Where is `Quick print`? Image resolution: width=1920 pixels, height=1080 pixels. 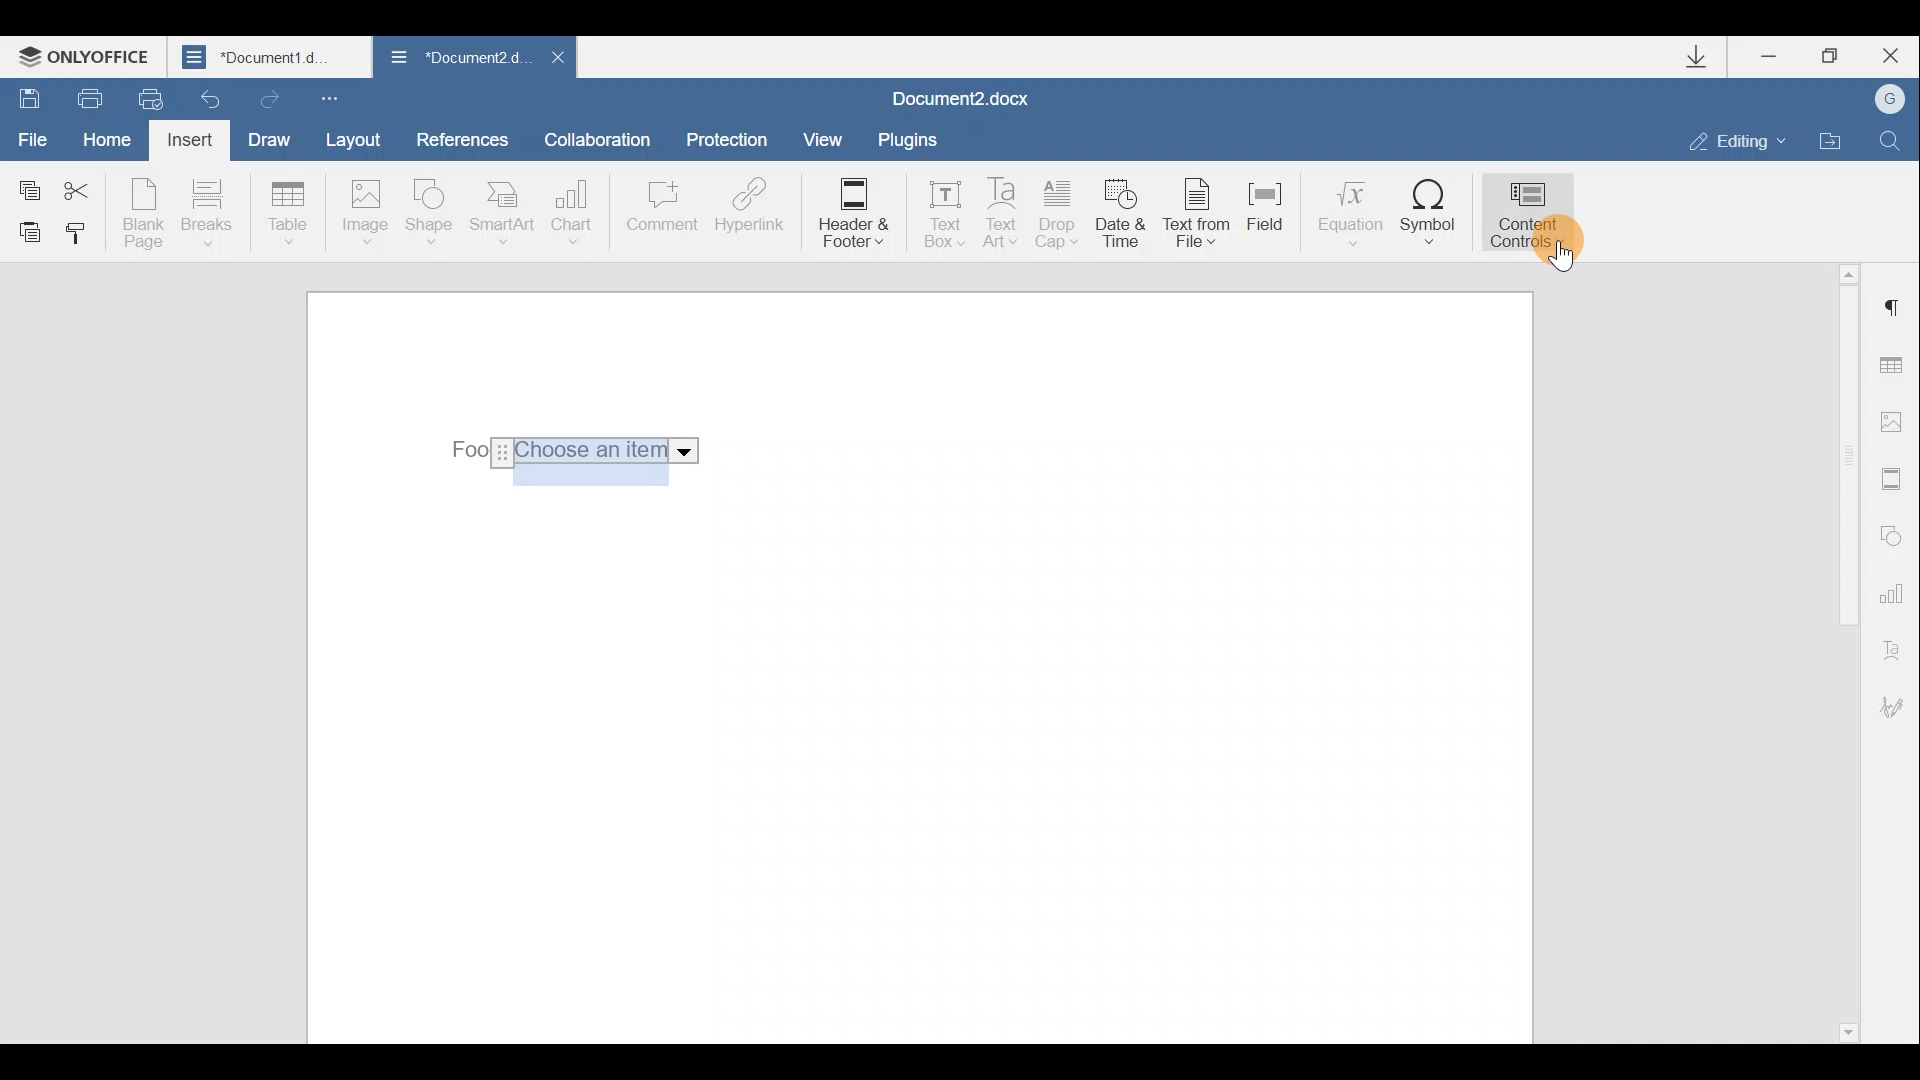
Quick print is located at coordinates (148, 100).